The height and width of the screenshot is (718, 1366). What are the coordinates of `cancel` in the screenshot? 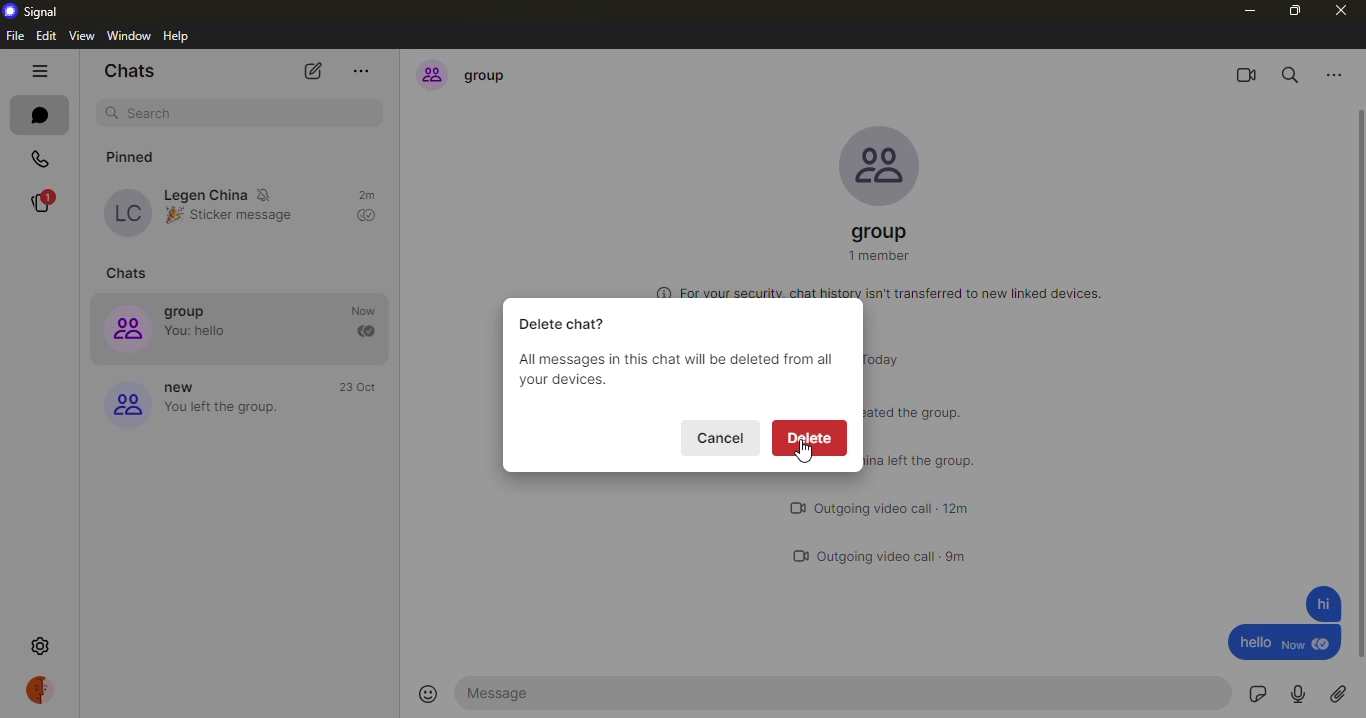 It's located at (722, 440).